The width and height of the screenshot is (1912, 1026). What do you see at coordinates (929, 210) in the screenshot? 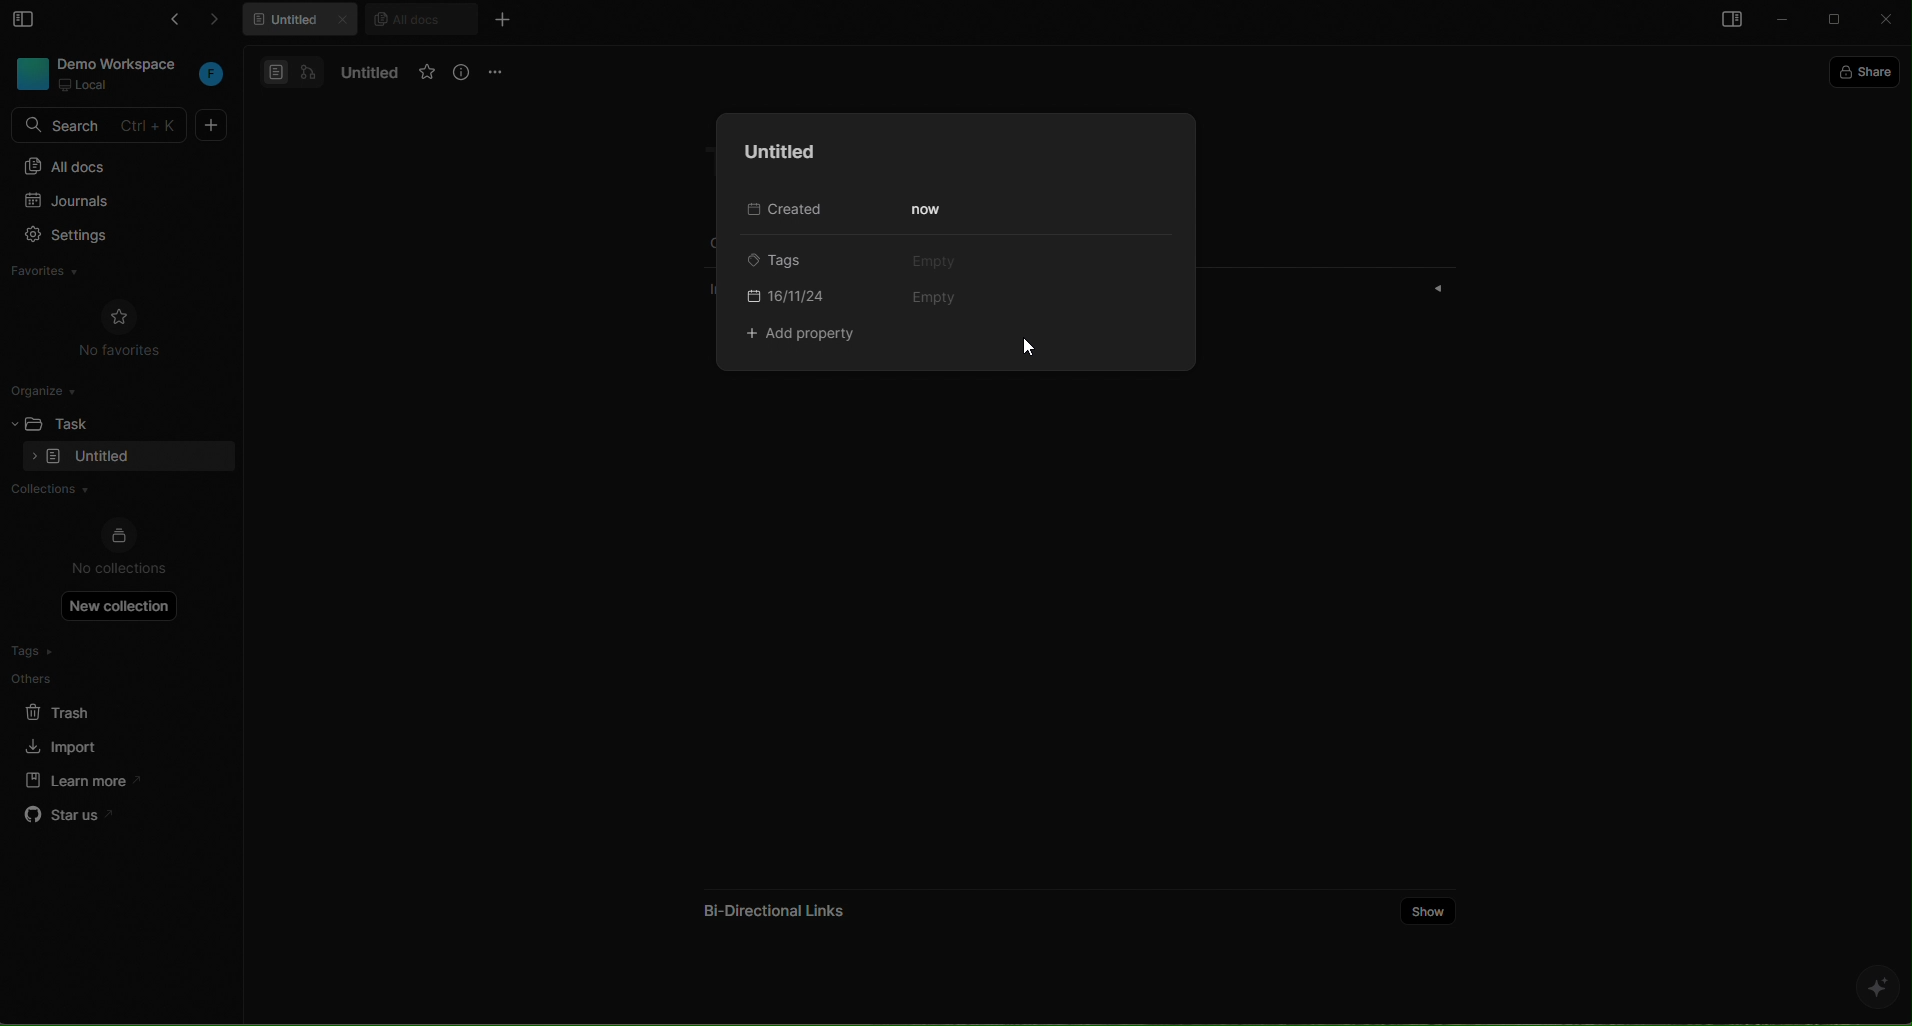
I see `now` at bounding box center [929, 210].